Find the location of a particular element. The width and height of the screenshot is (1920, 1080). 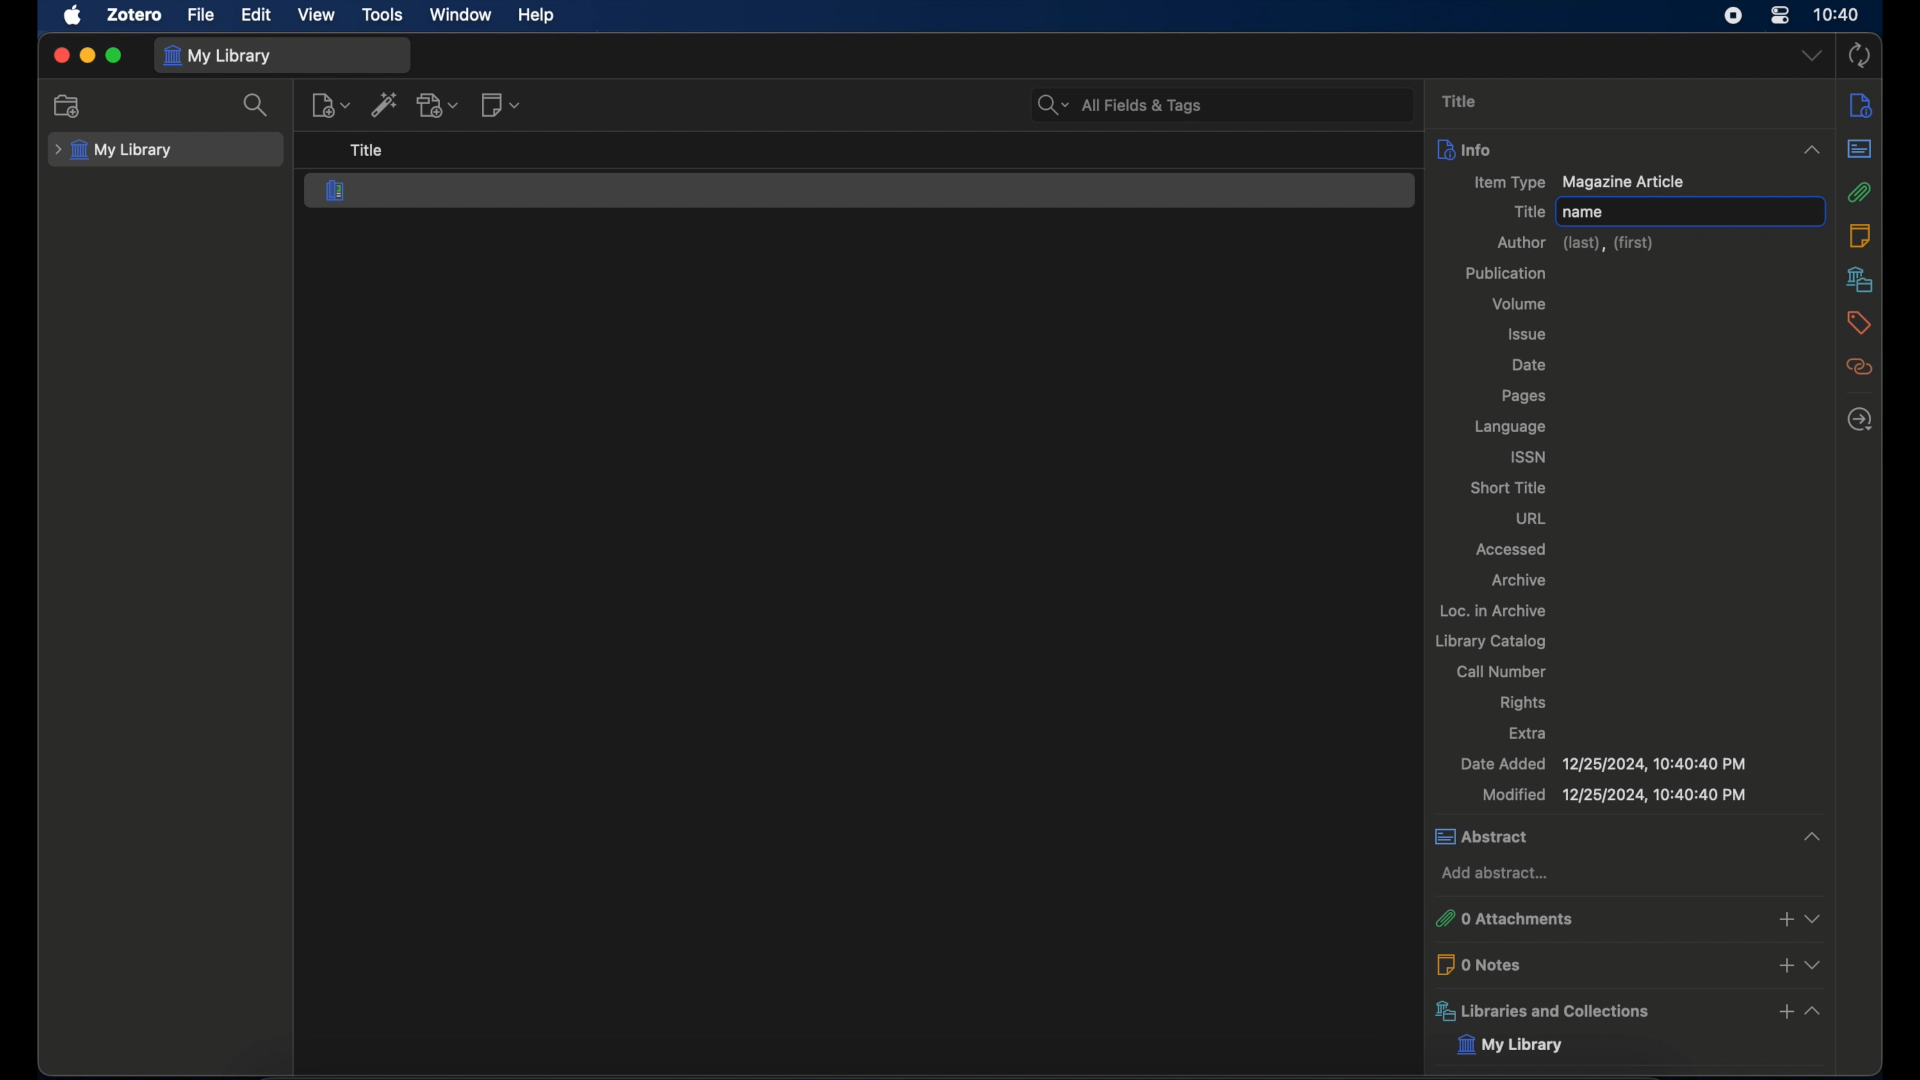

issn is located at coordinates (1529, 456).